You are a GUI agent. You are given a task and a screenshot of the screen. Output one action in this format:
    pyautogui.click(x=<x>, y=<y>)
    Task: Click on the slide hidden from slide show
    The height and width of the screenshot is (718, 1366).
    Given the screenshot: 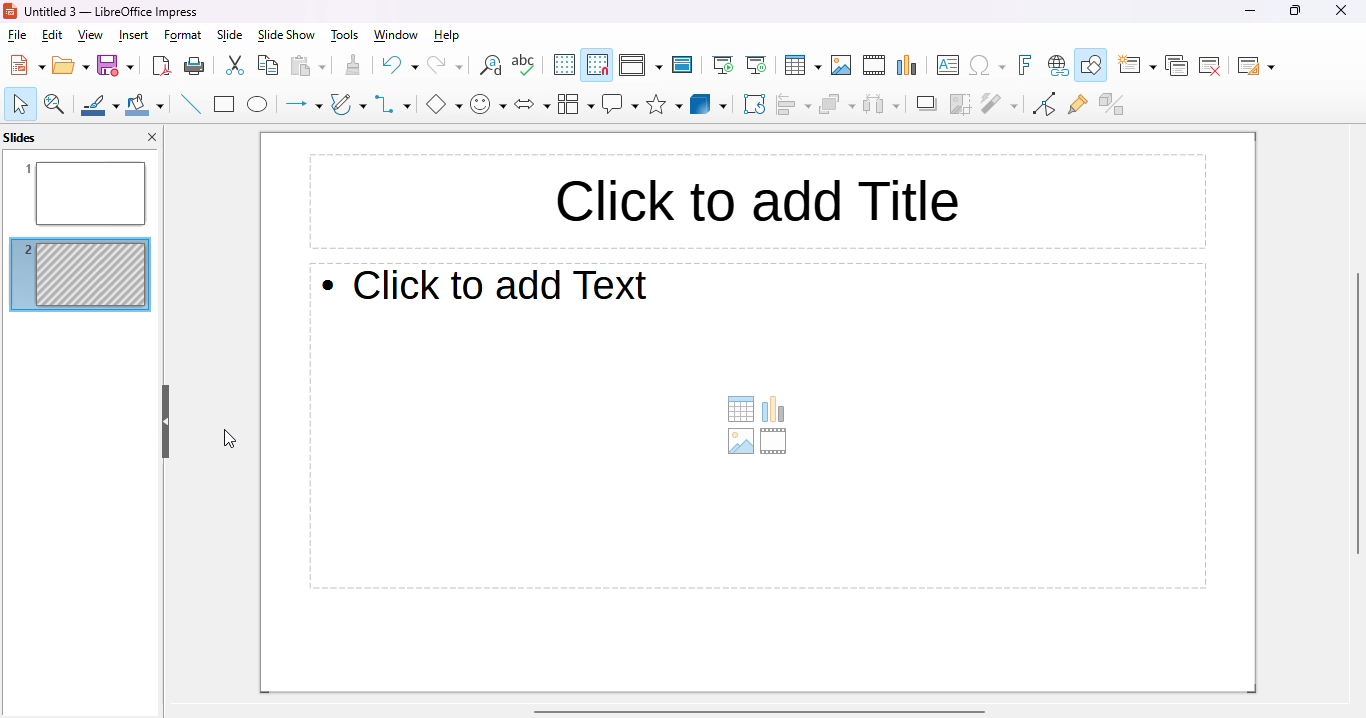 What is the action you would take?
    pyautogui.click(x=80, y=274)
    